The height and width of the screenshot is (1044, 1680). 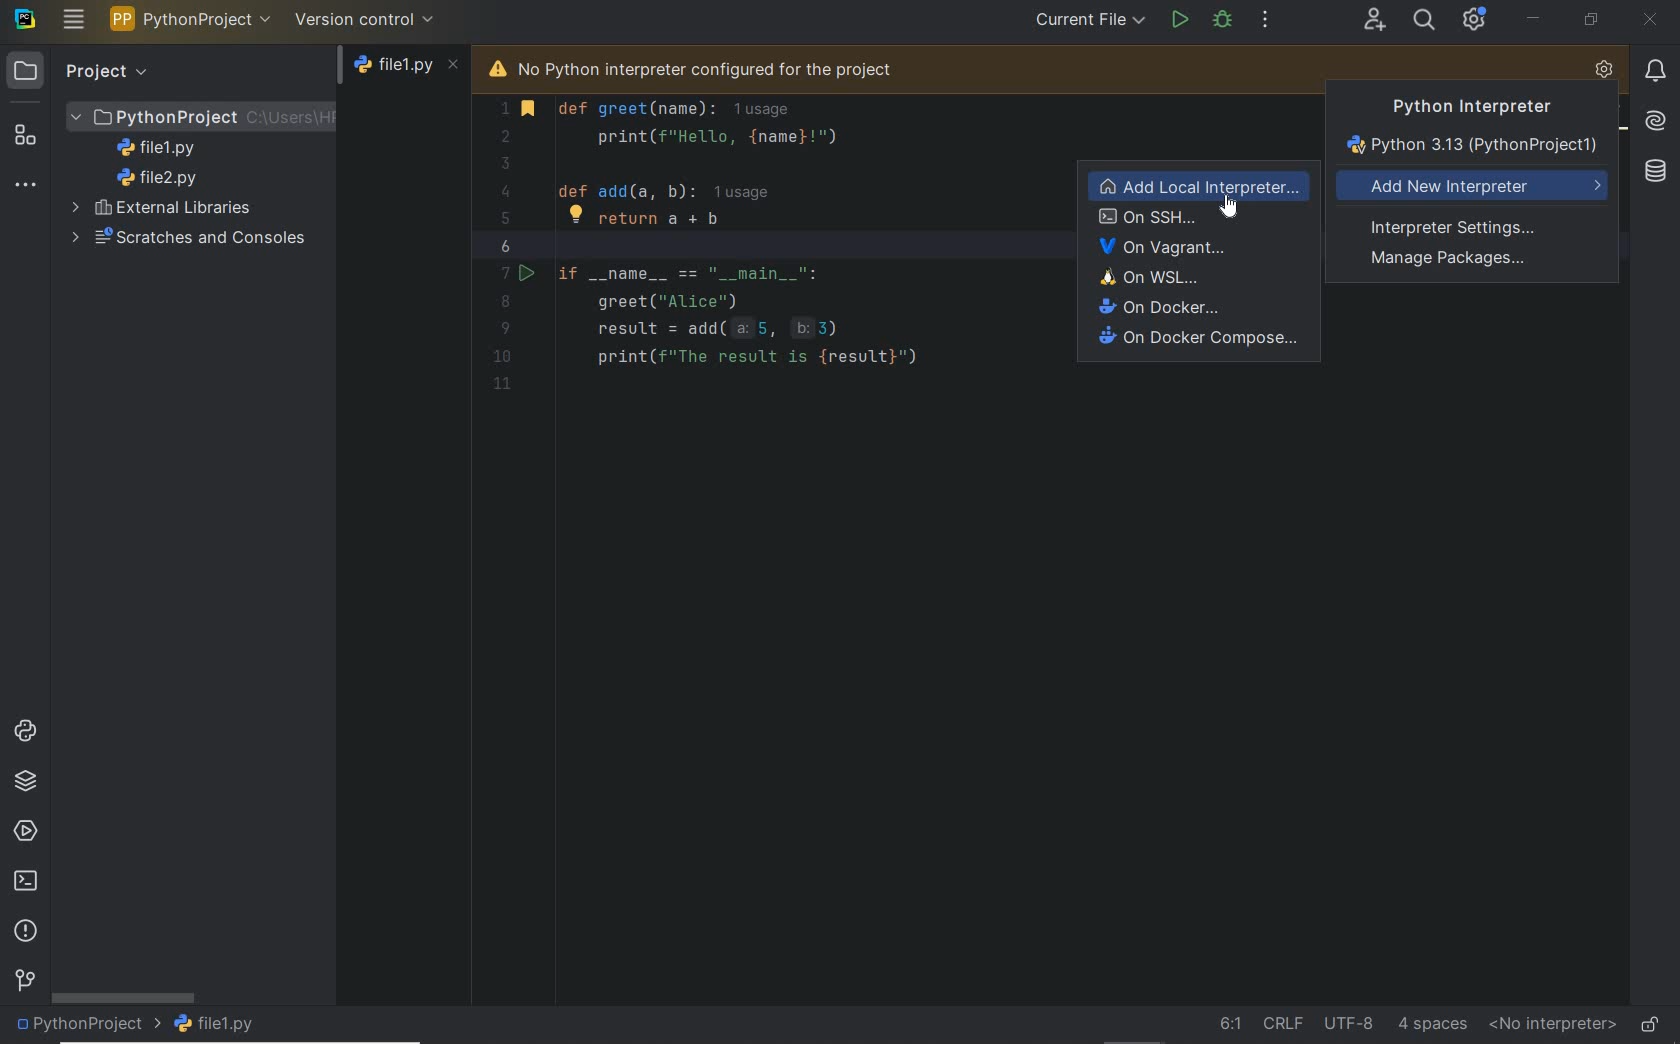 What do you see at coordinates (1089, 21) in the screenshot?
I see `current file` at bounding box center [1089, 21].